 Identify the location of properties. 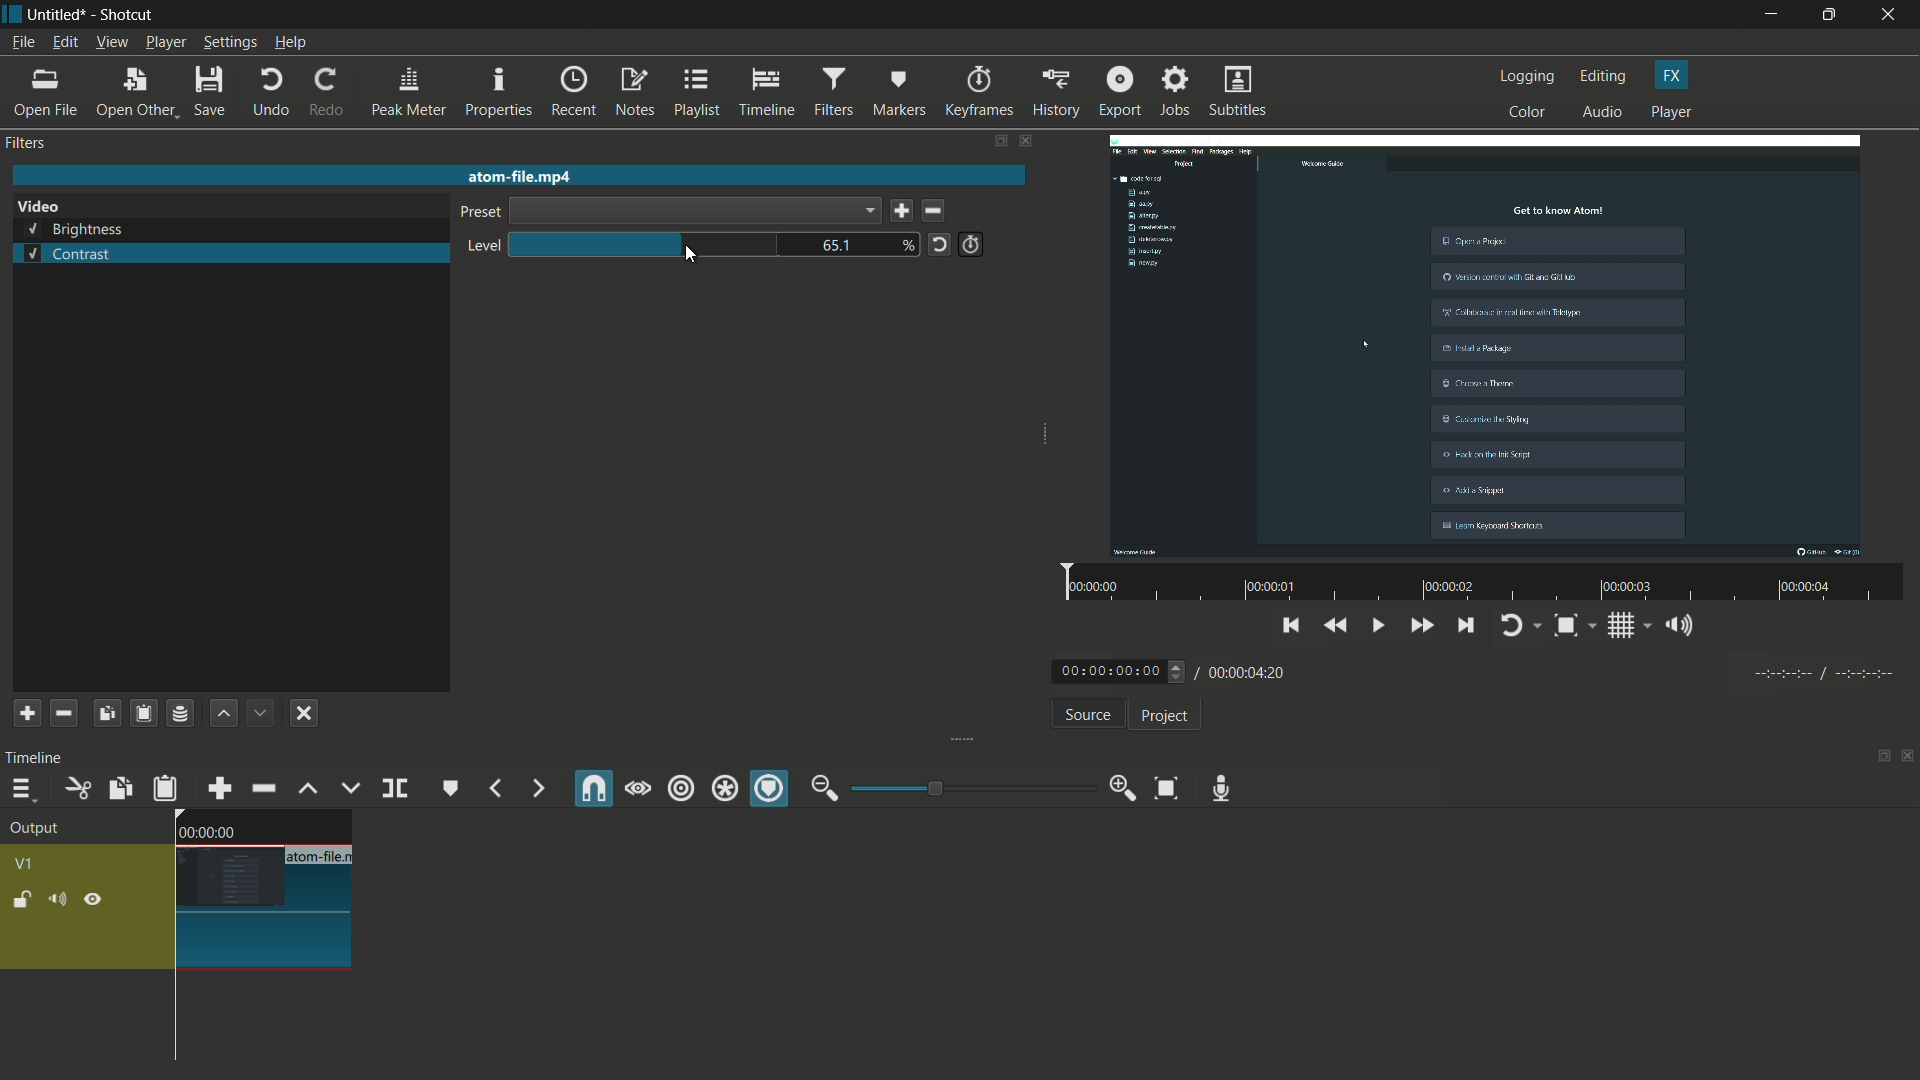
(498, 93).